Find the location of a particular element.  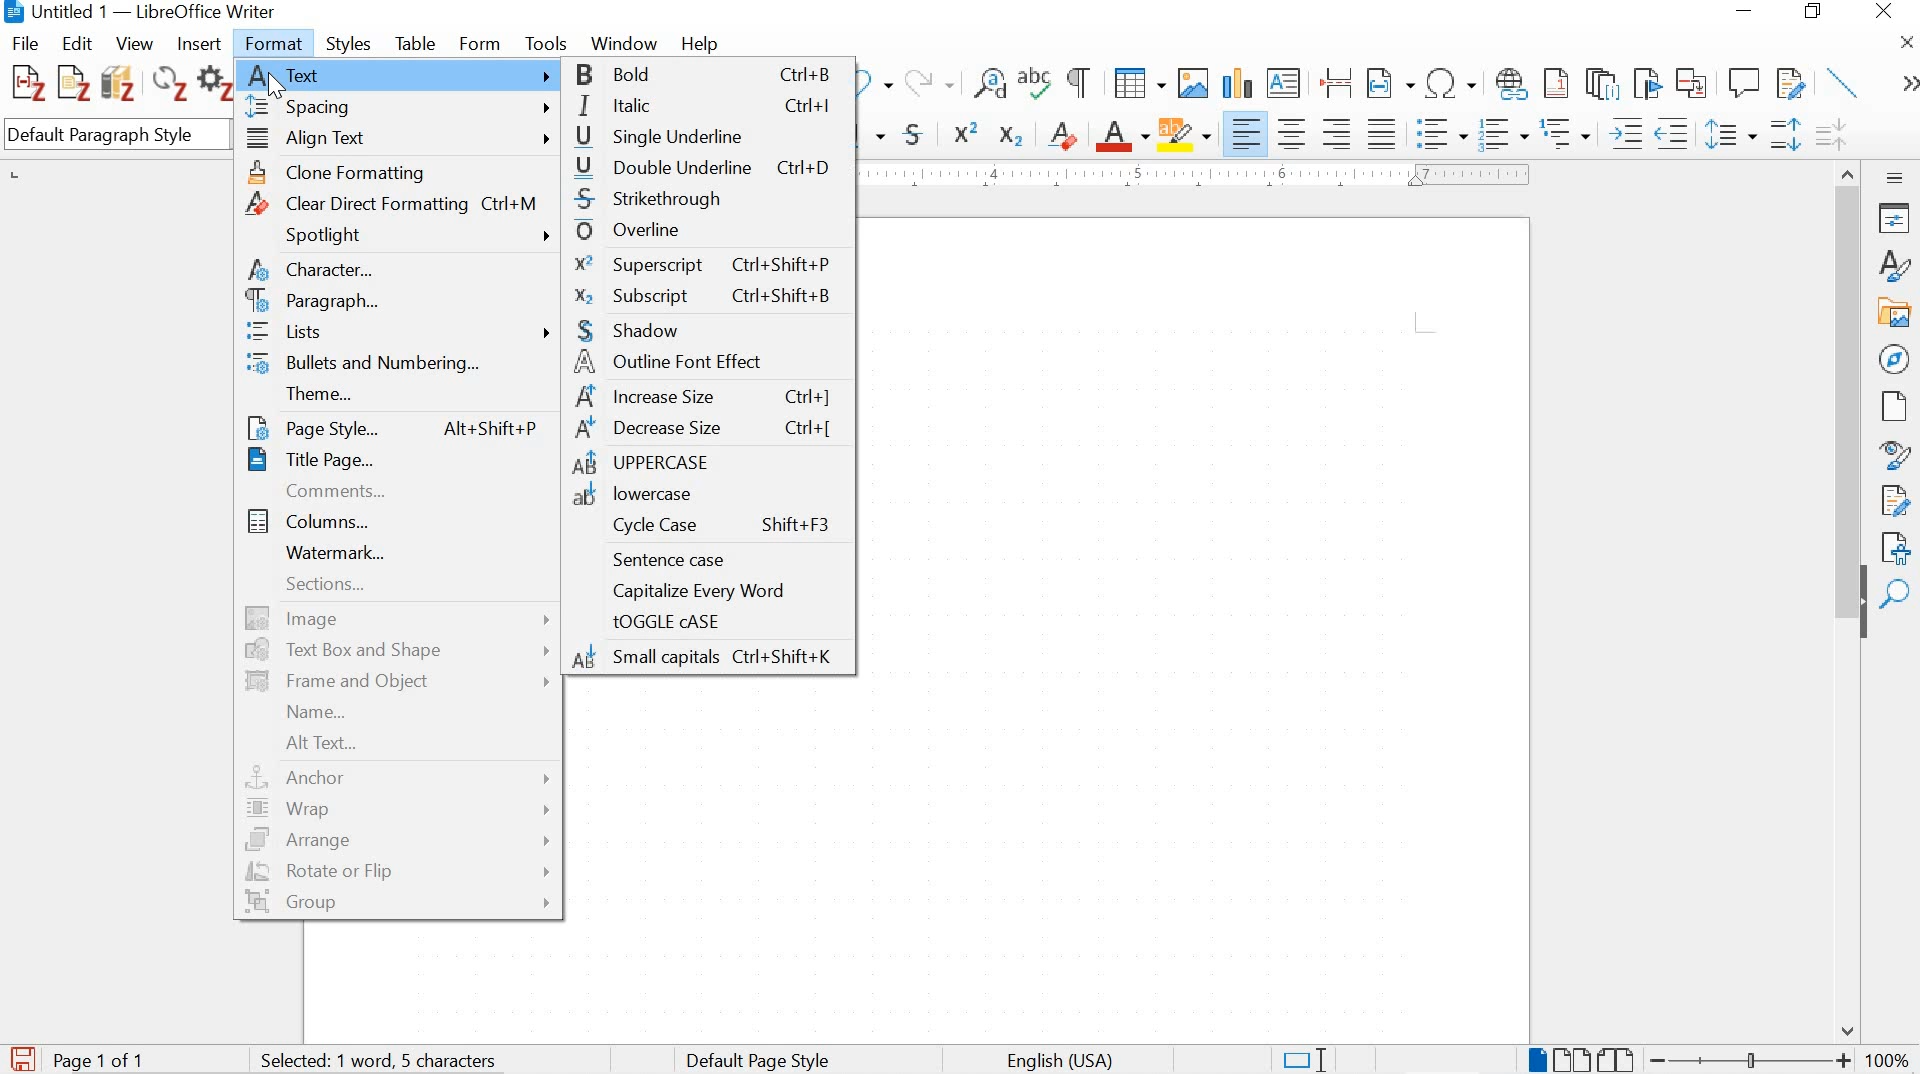

font color is located at coordinates (1123, 137).